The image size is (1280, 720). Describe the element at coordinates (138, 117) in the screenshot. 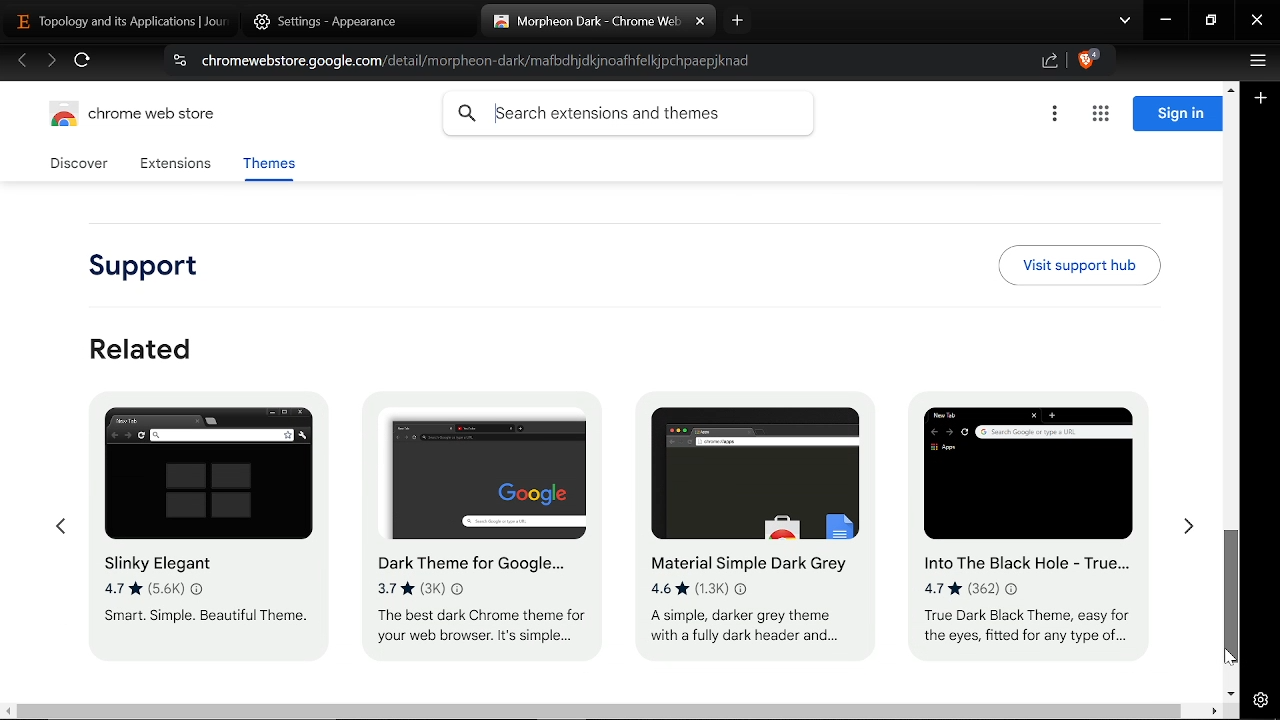

I see `Chrome web store` at that location.